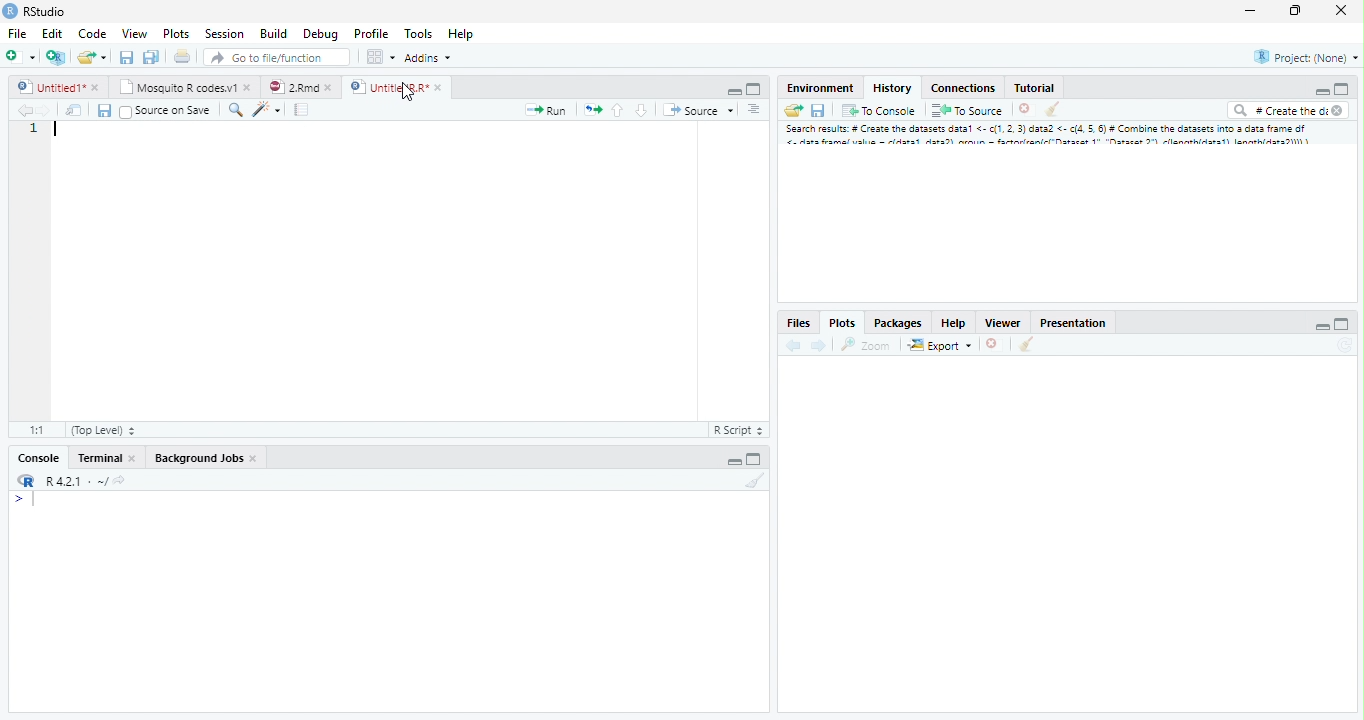 This screenshot has width=1364, height=720. What do you see at coordinates (72, 110) in the screenshot?
I see `Show in the new window` at bounding box center [72, 110].